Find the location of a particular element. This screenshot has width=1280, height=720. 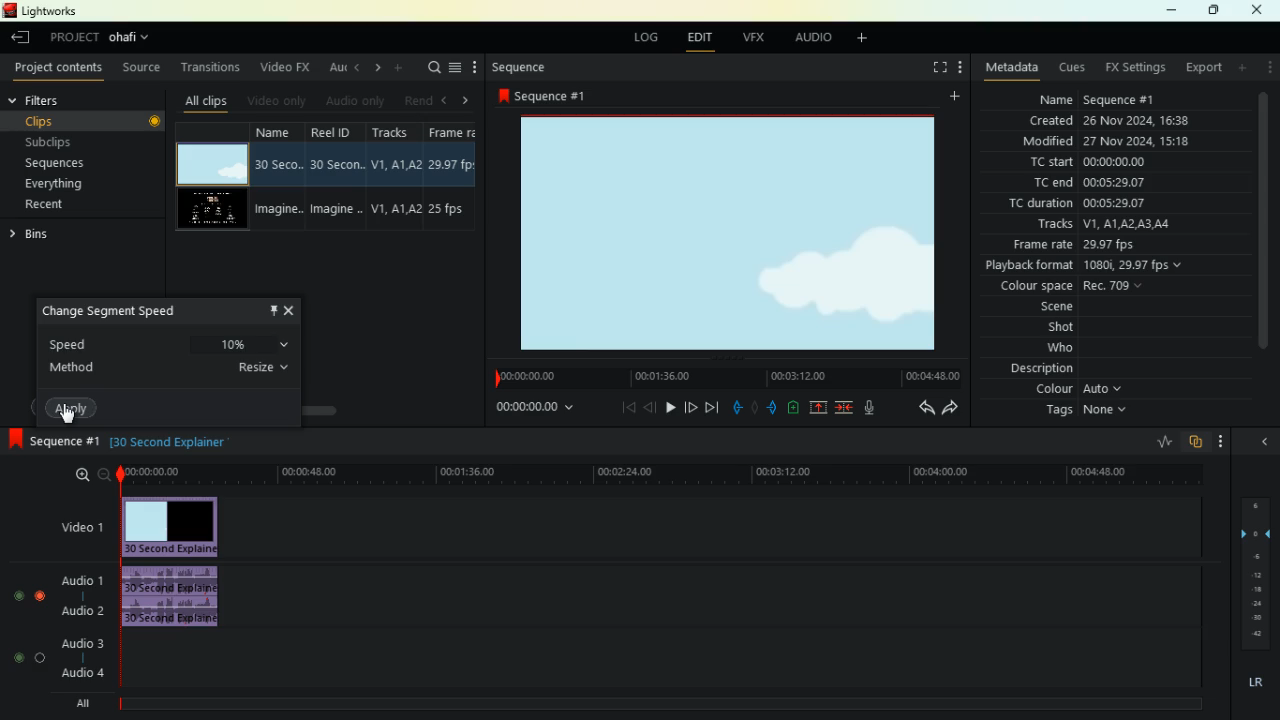

pull is located at coordinates (734, 408).